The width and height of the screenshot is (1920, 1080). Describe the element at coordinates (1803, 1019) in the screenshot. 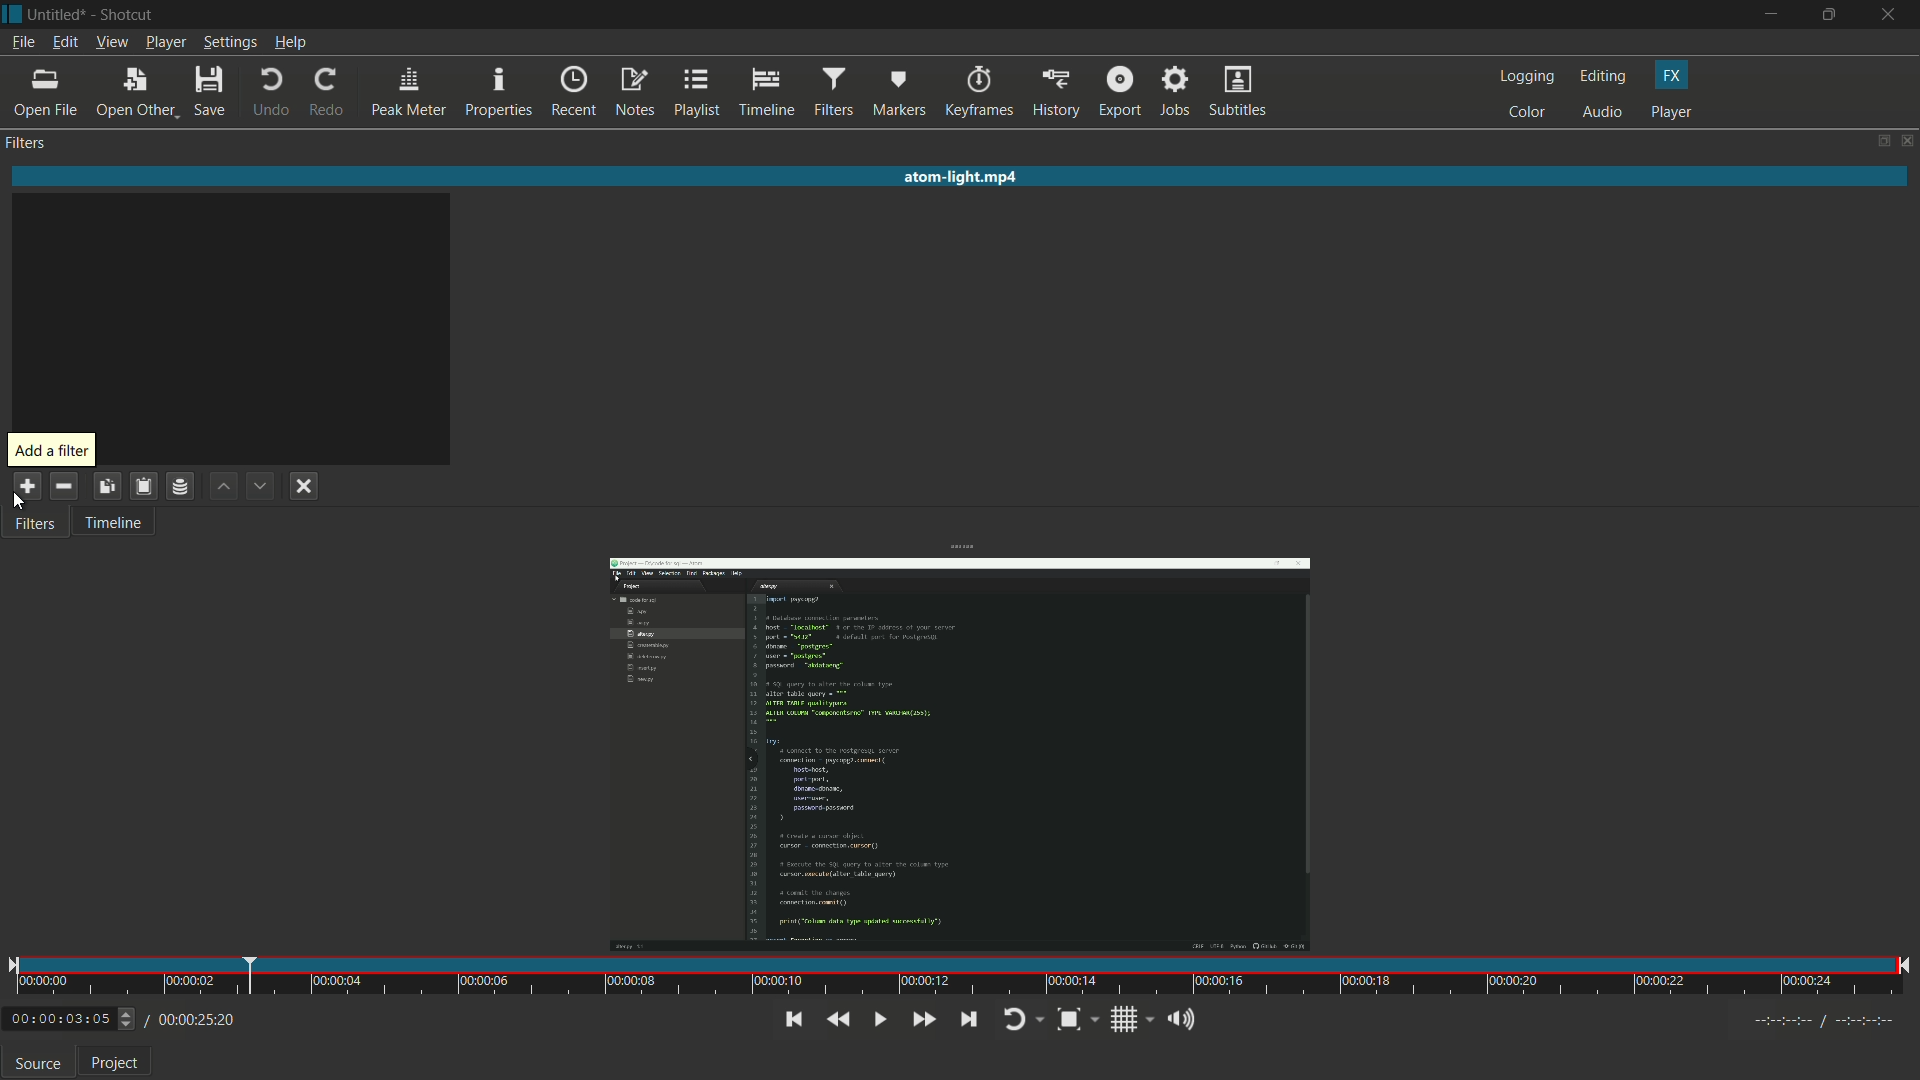

I see `Timecodes` at that location.